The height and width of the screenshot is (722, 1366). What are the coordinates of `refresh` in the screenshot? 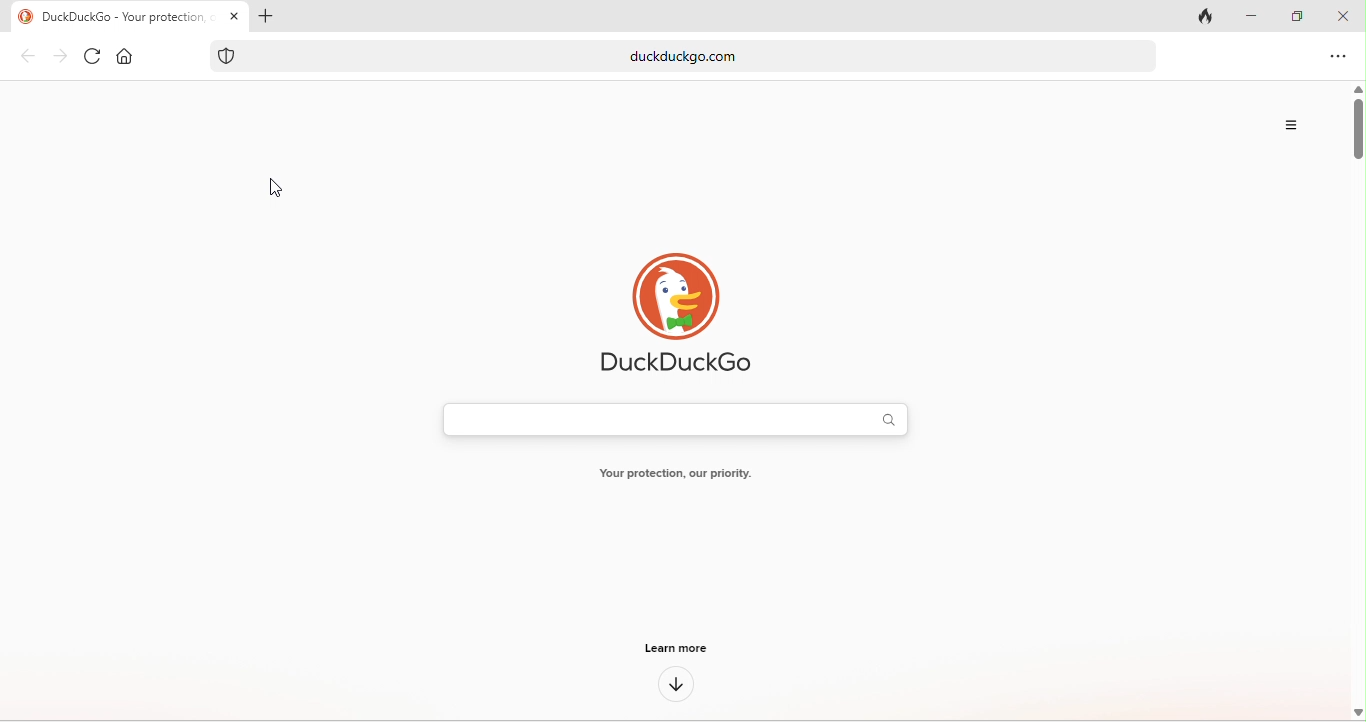 It's located at (89, 59).